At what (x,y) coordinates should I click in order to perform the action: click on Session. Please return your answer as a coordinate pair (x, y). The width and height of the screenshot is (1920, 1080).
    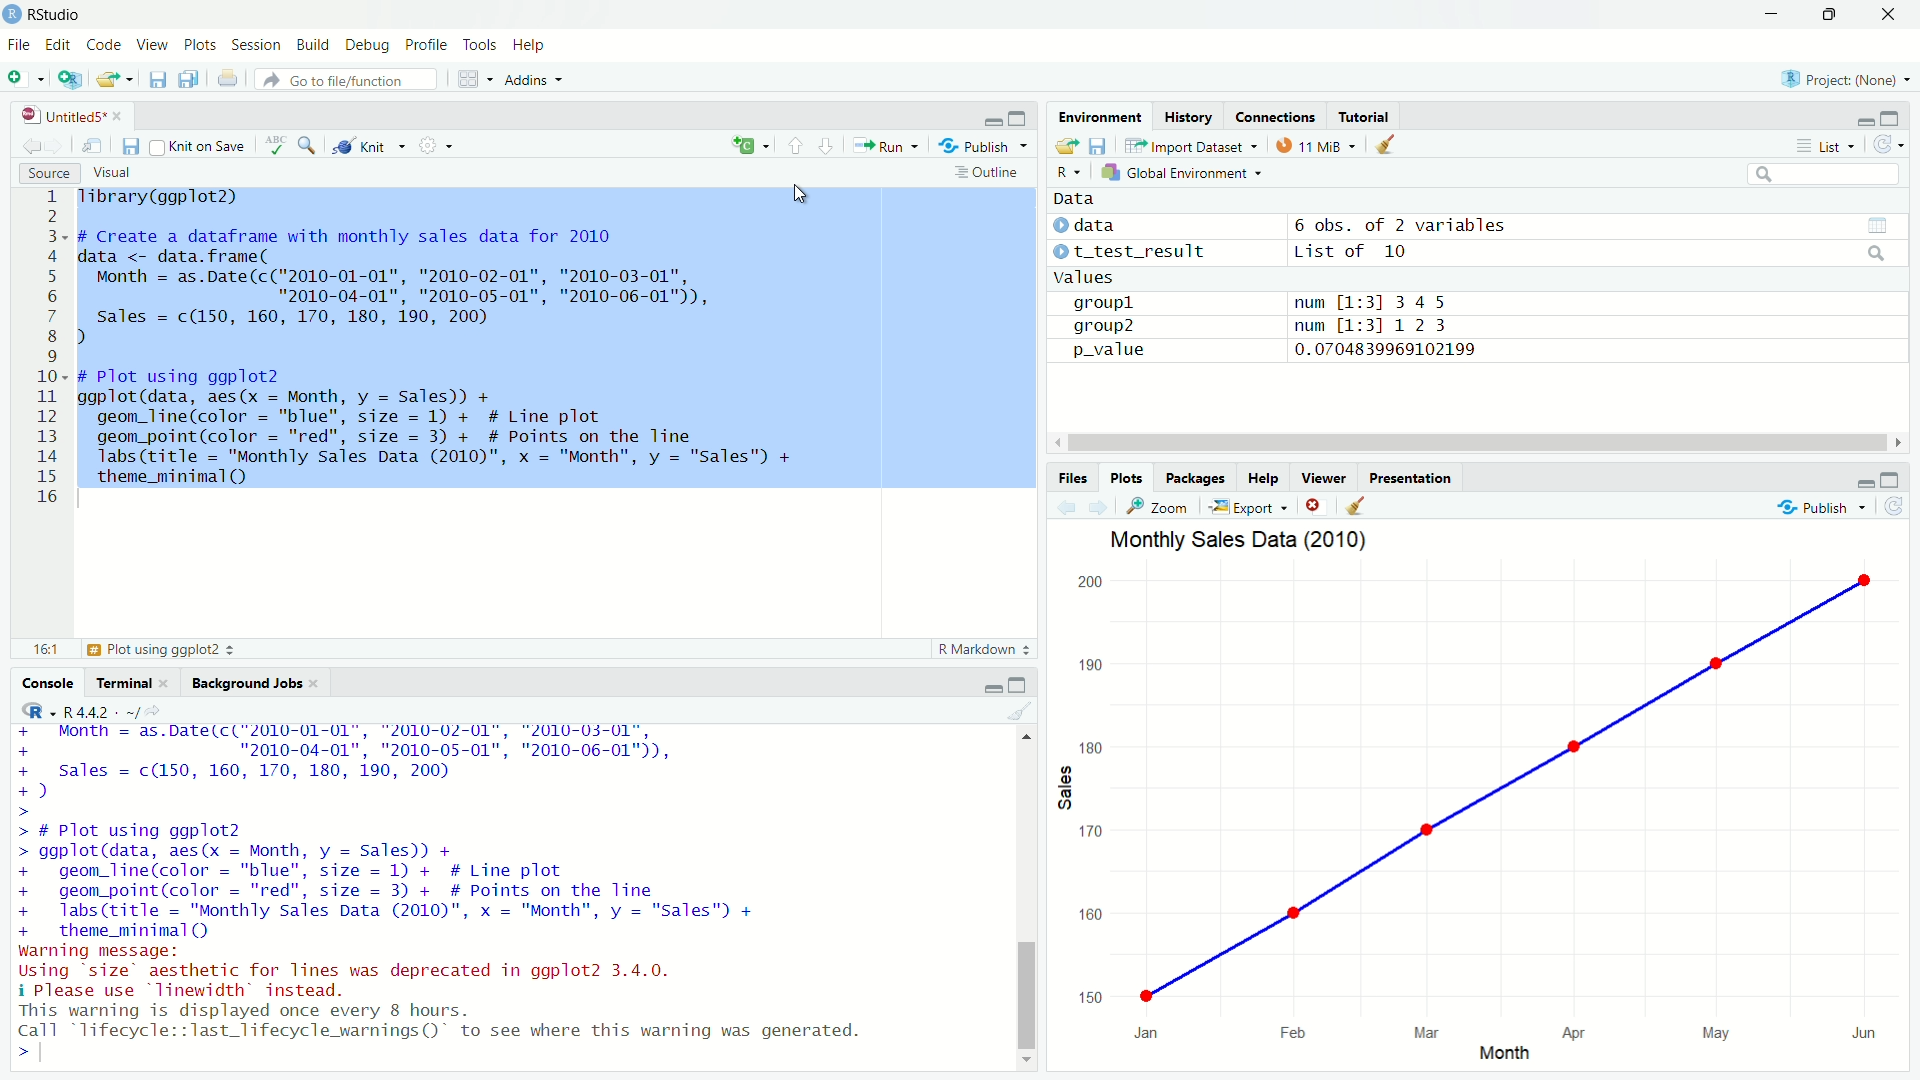
    Looking at the image, I should click on (258, 44).